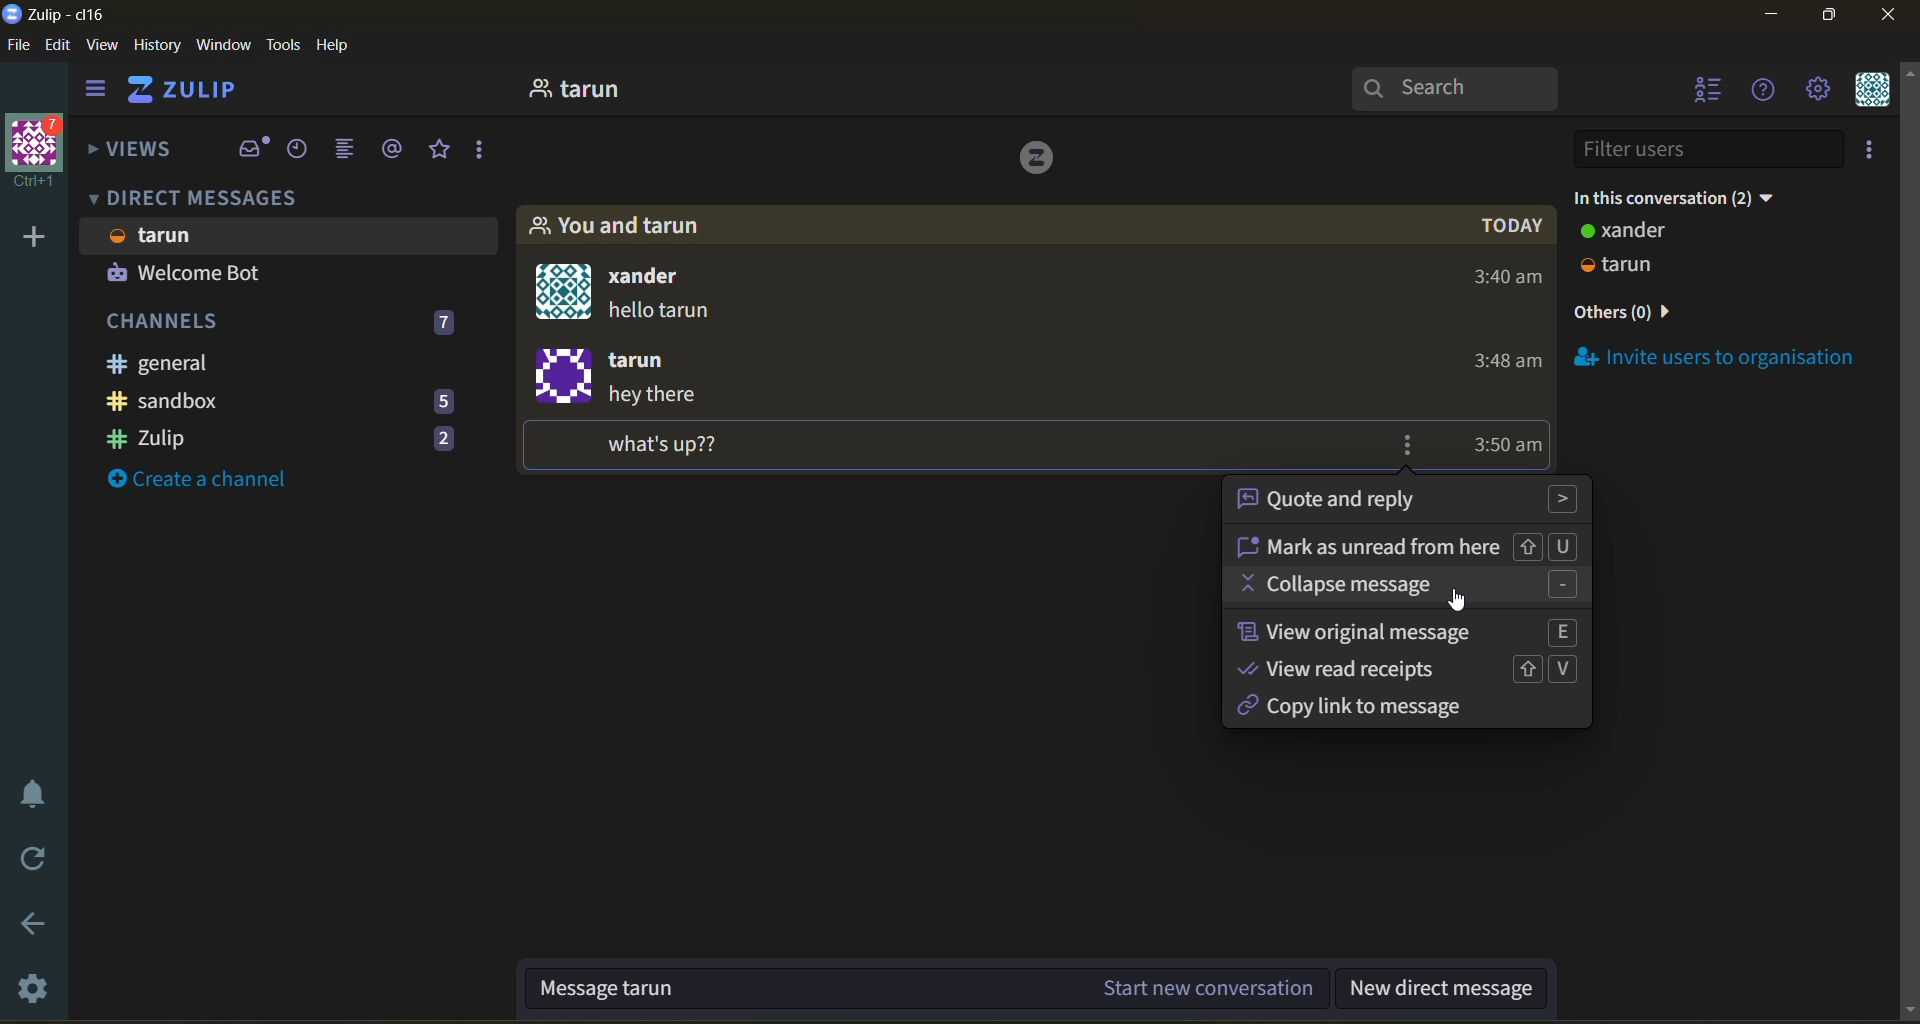 Image resolution: width=1920 pixels, height=1024 pixels. Describe the element at coordinates (646, 358) in the screenshot. I see `user name` at that location.